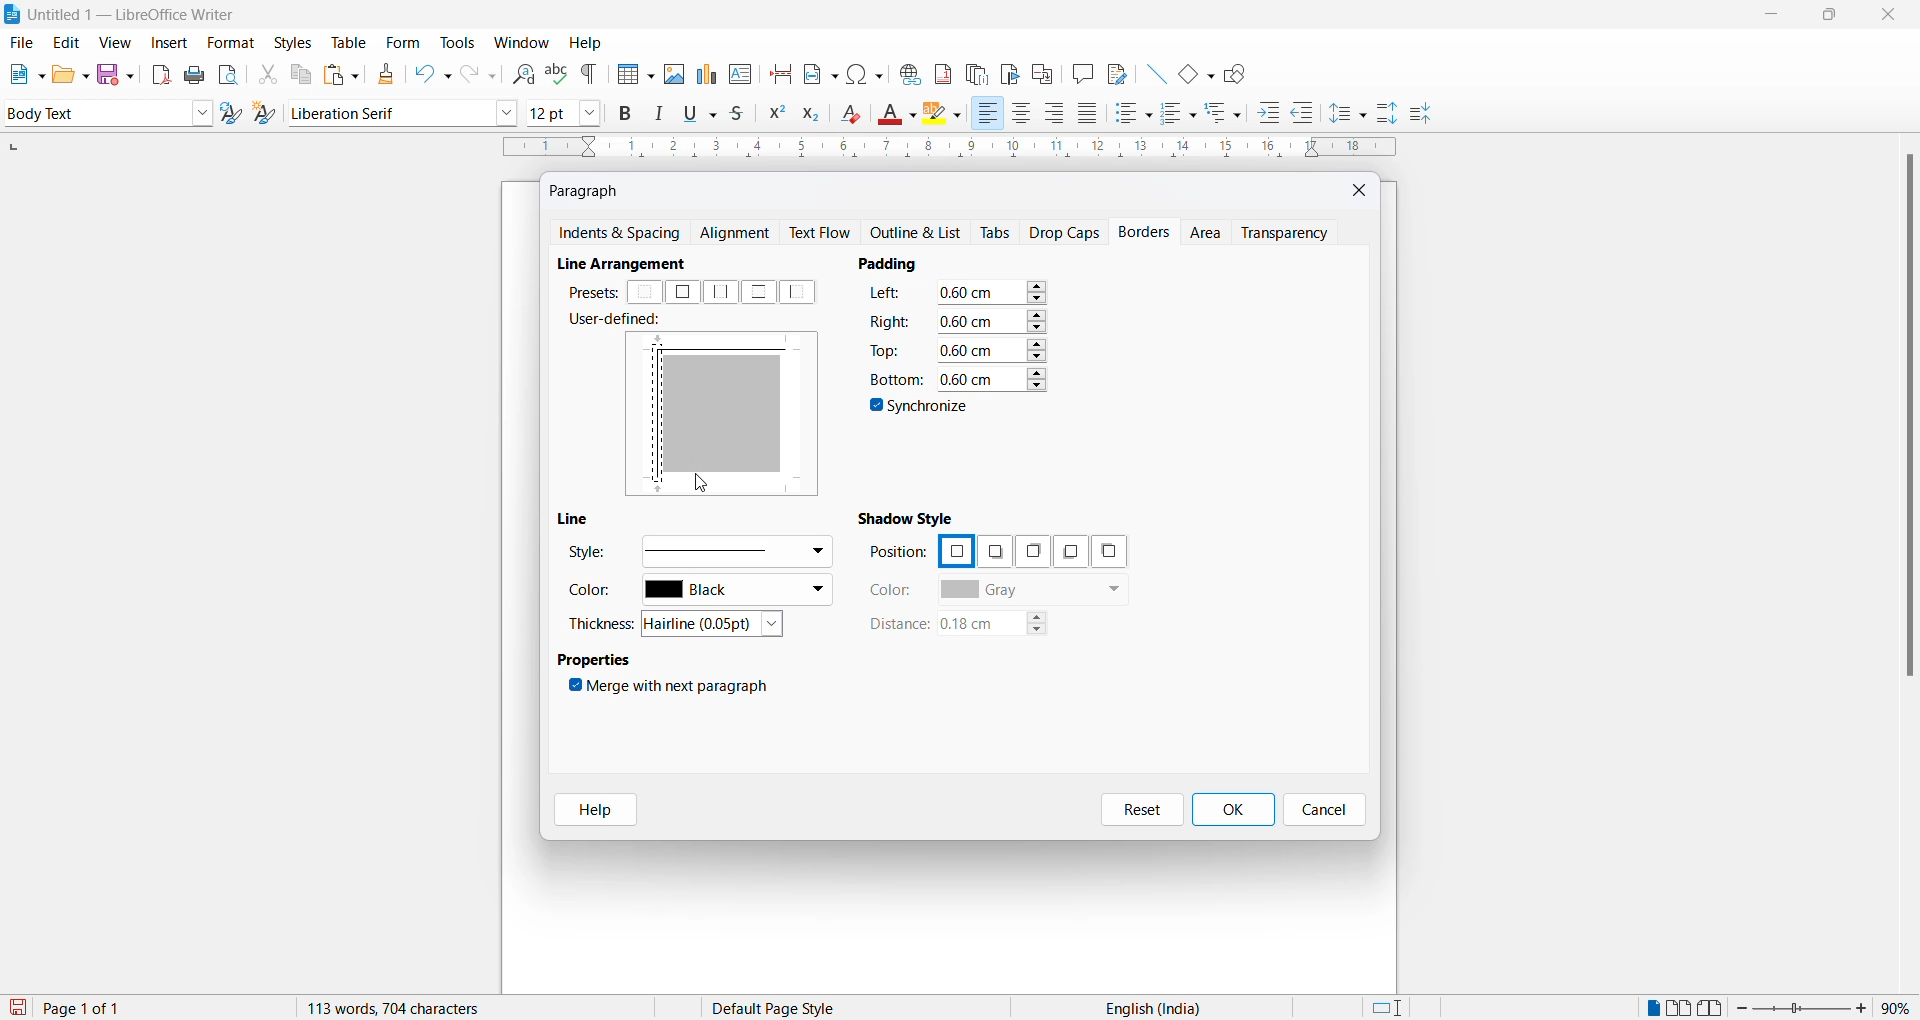 The width and height of the screenshot is (1920, 1020). I want to click on clear direct formatting, so click(856, 116).